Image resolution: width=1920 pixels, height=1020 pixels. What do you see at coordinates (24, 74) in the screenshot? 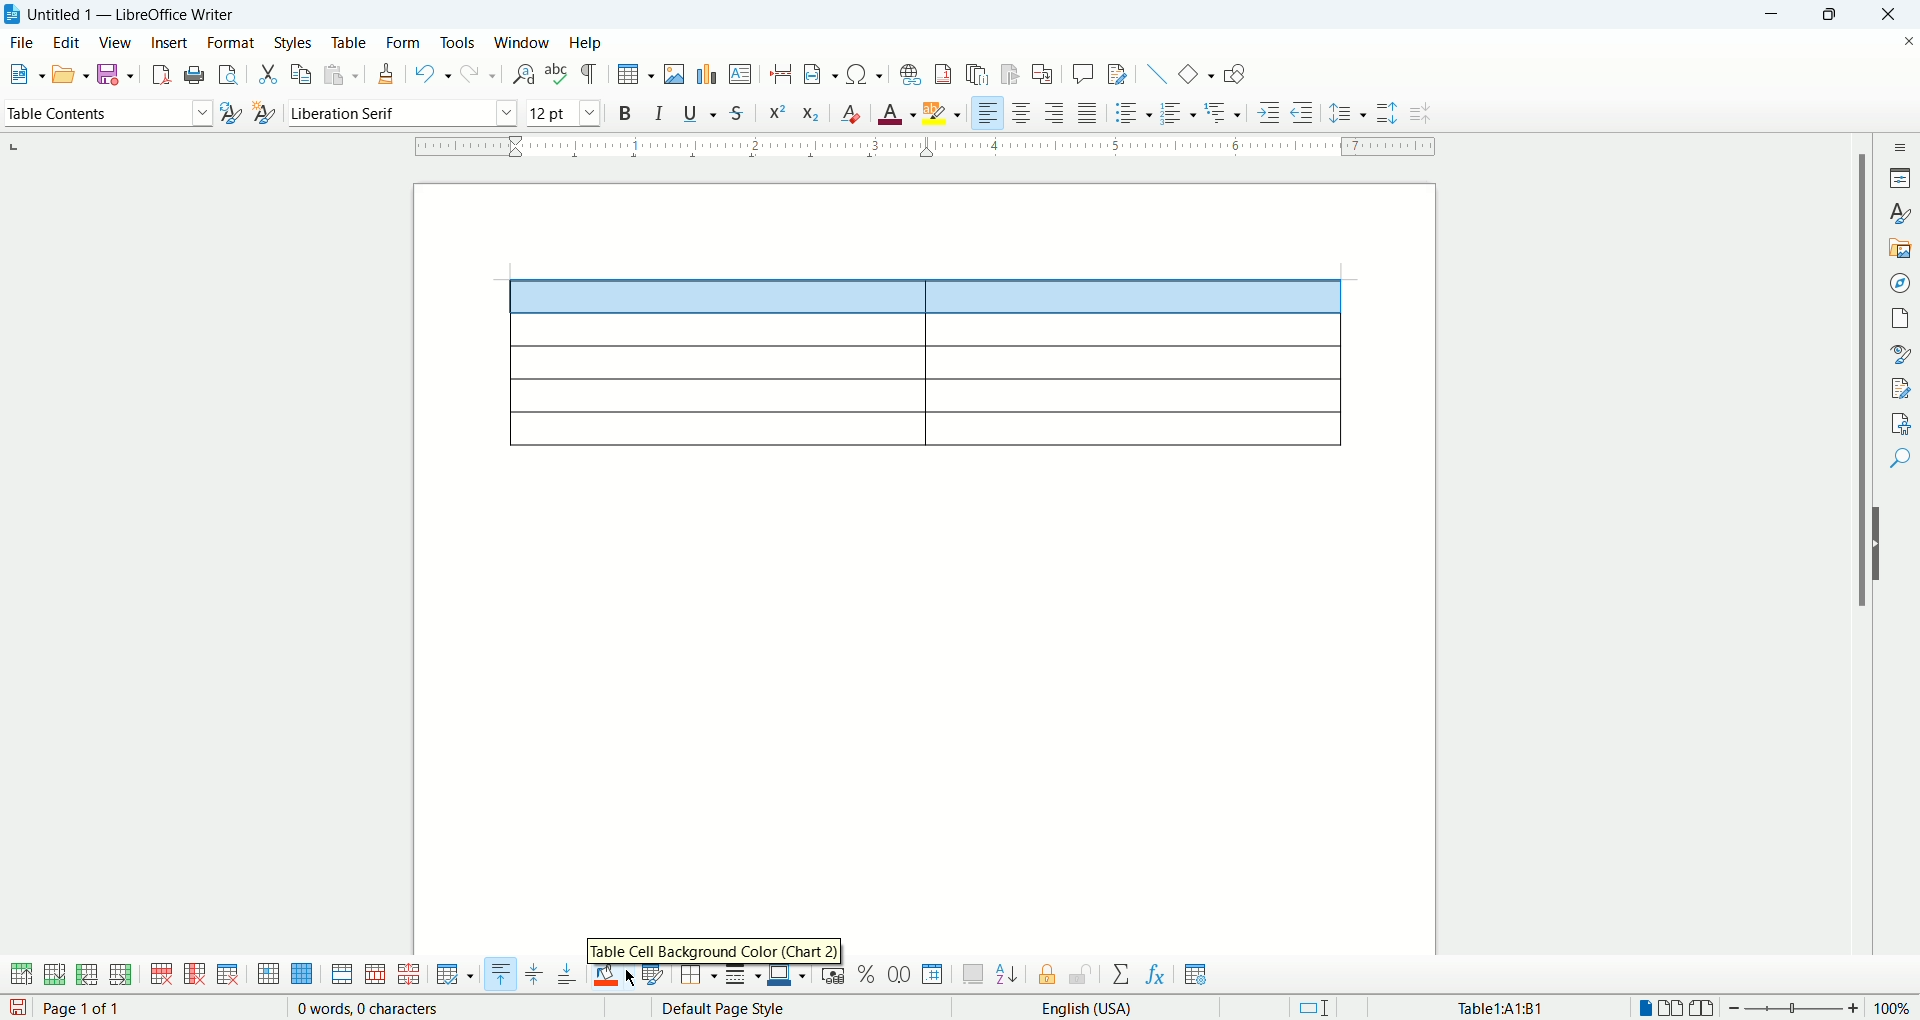
I see `new` at bounding box center [24, 74].